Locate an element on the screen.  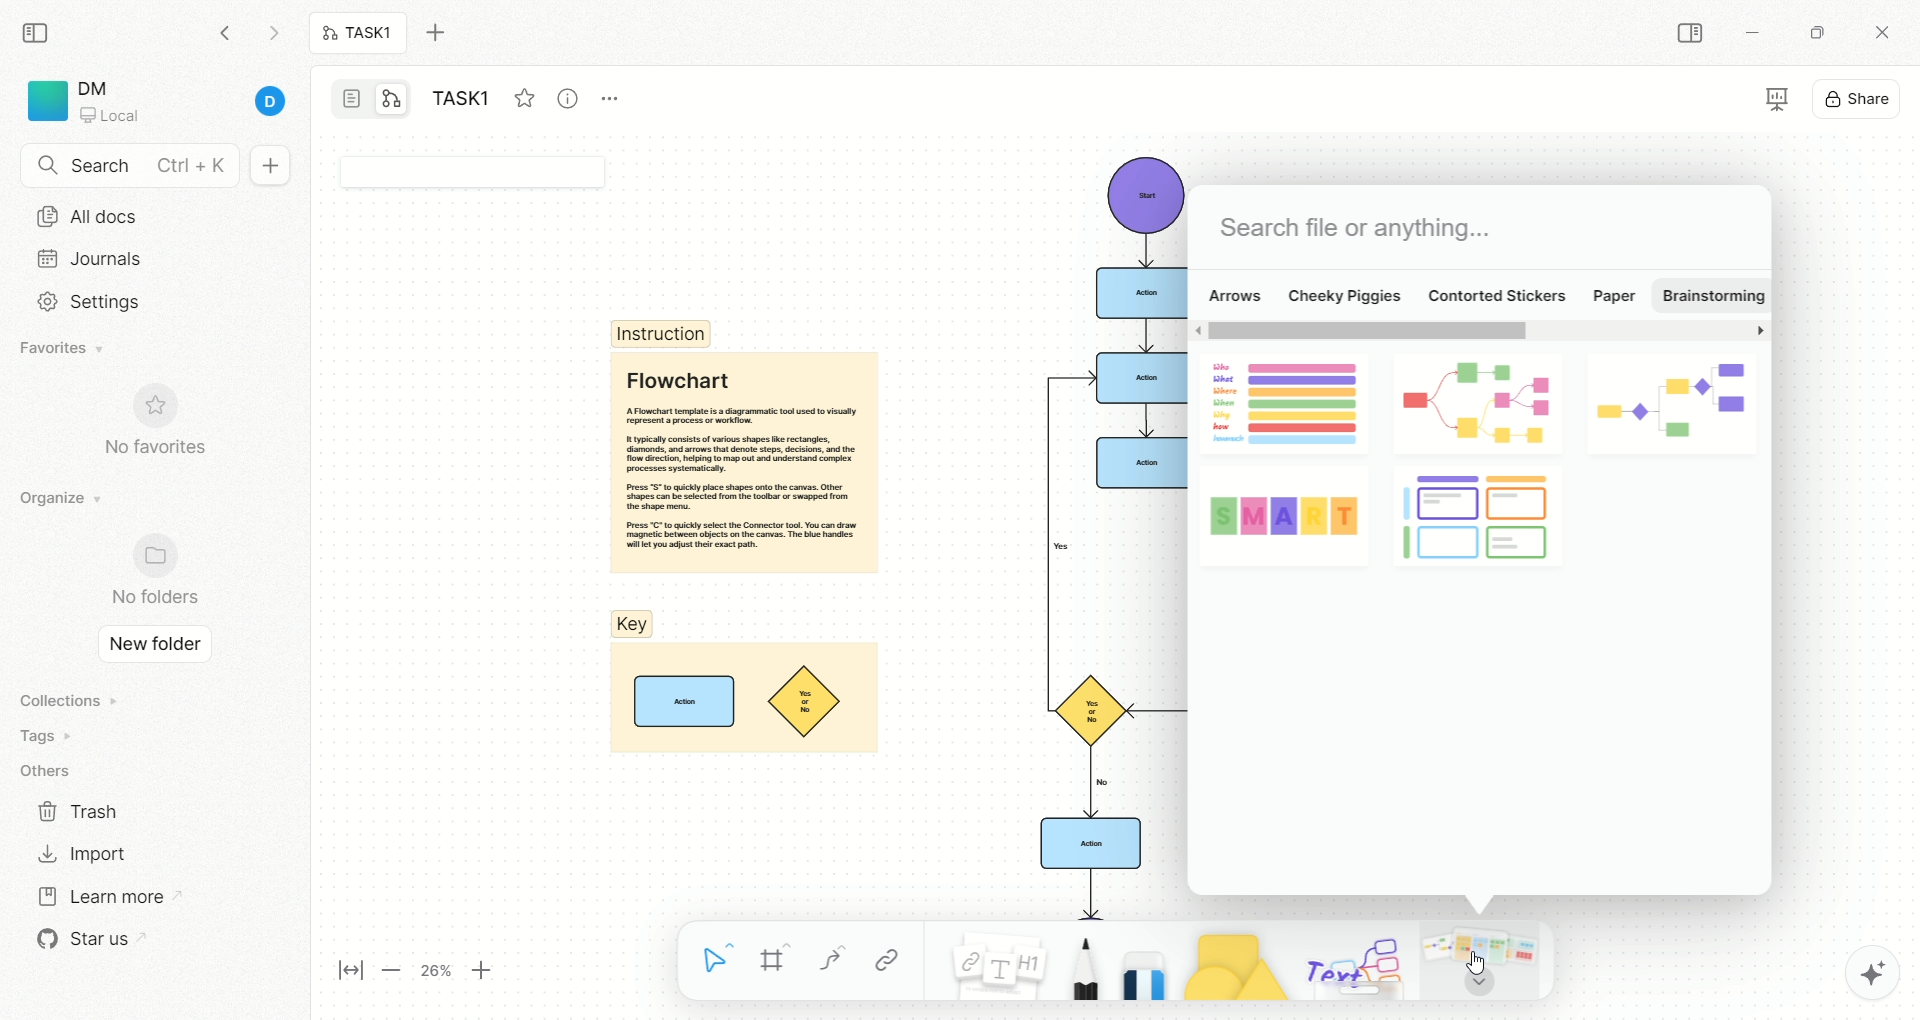
share is located at coordinates (1859, 96).